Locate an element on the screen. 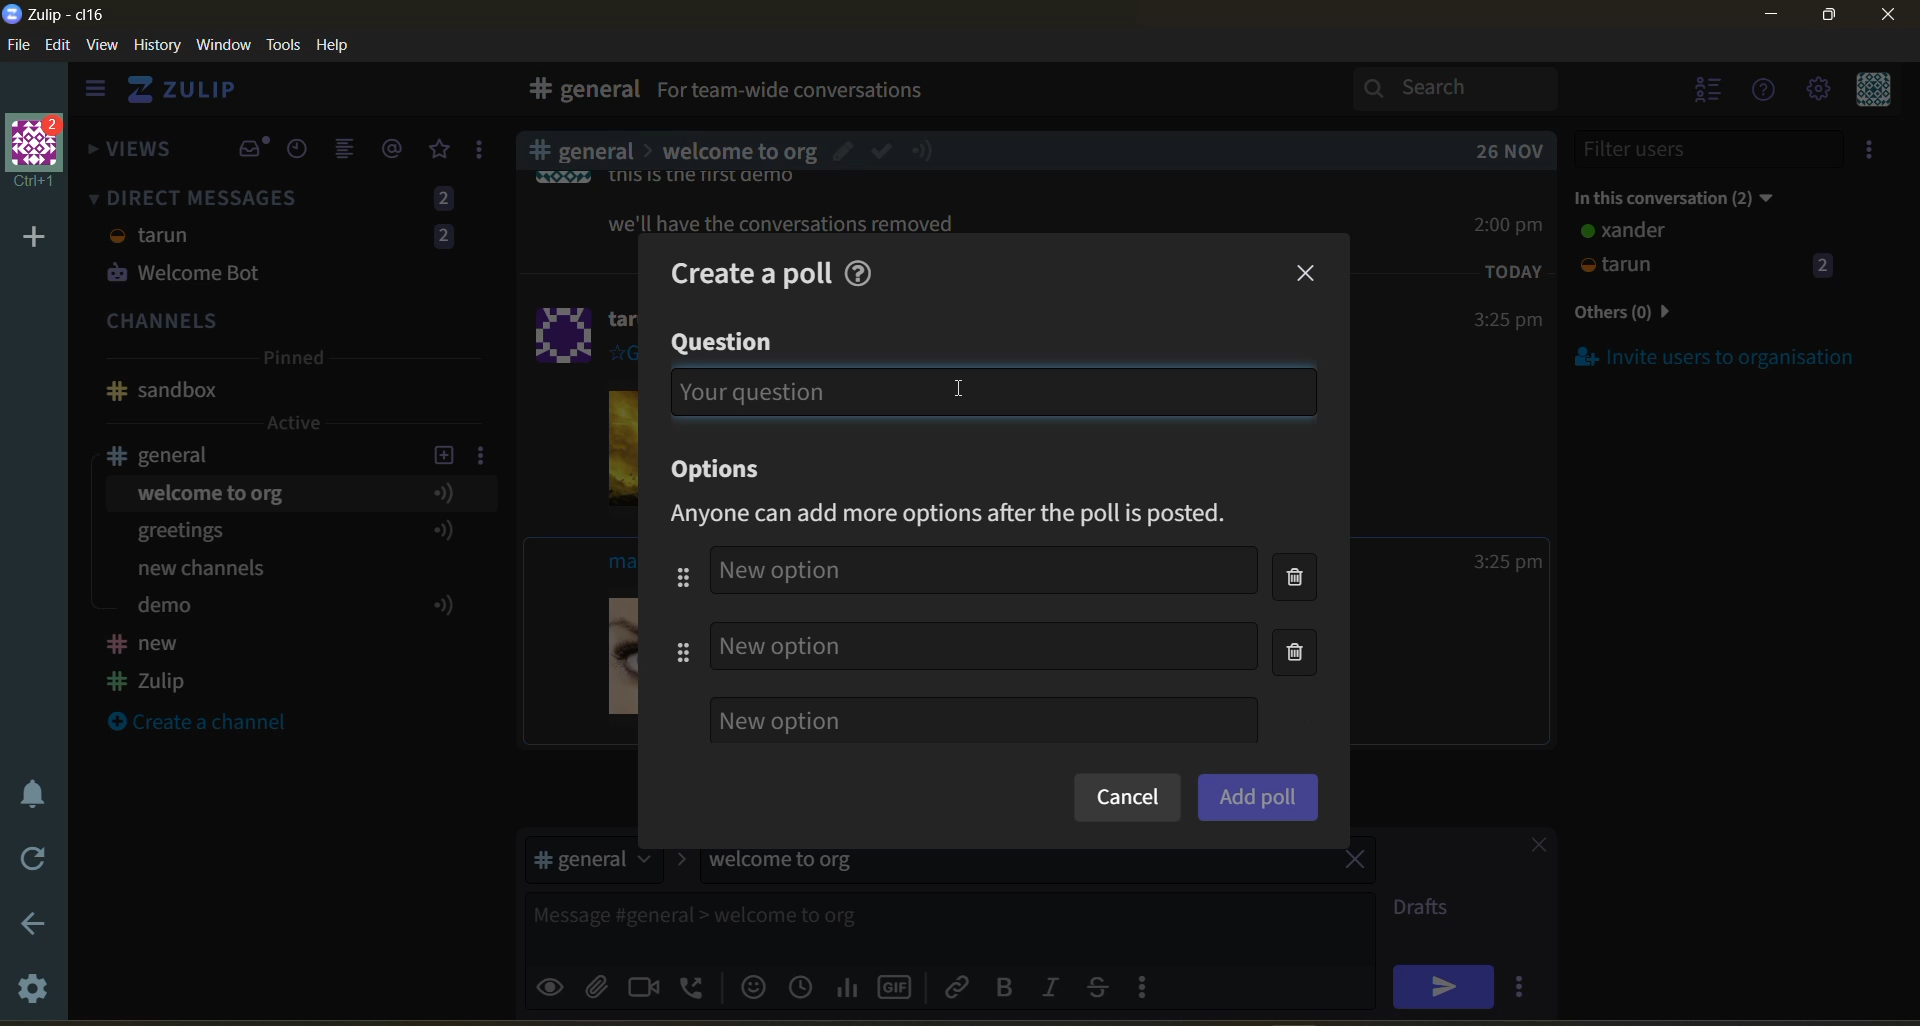 The image size is (1920, 1026). send options is located at coordinates (1525, 986).